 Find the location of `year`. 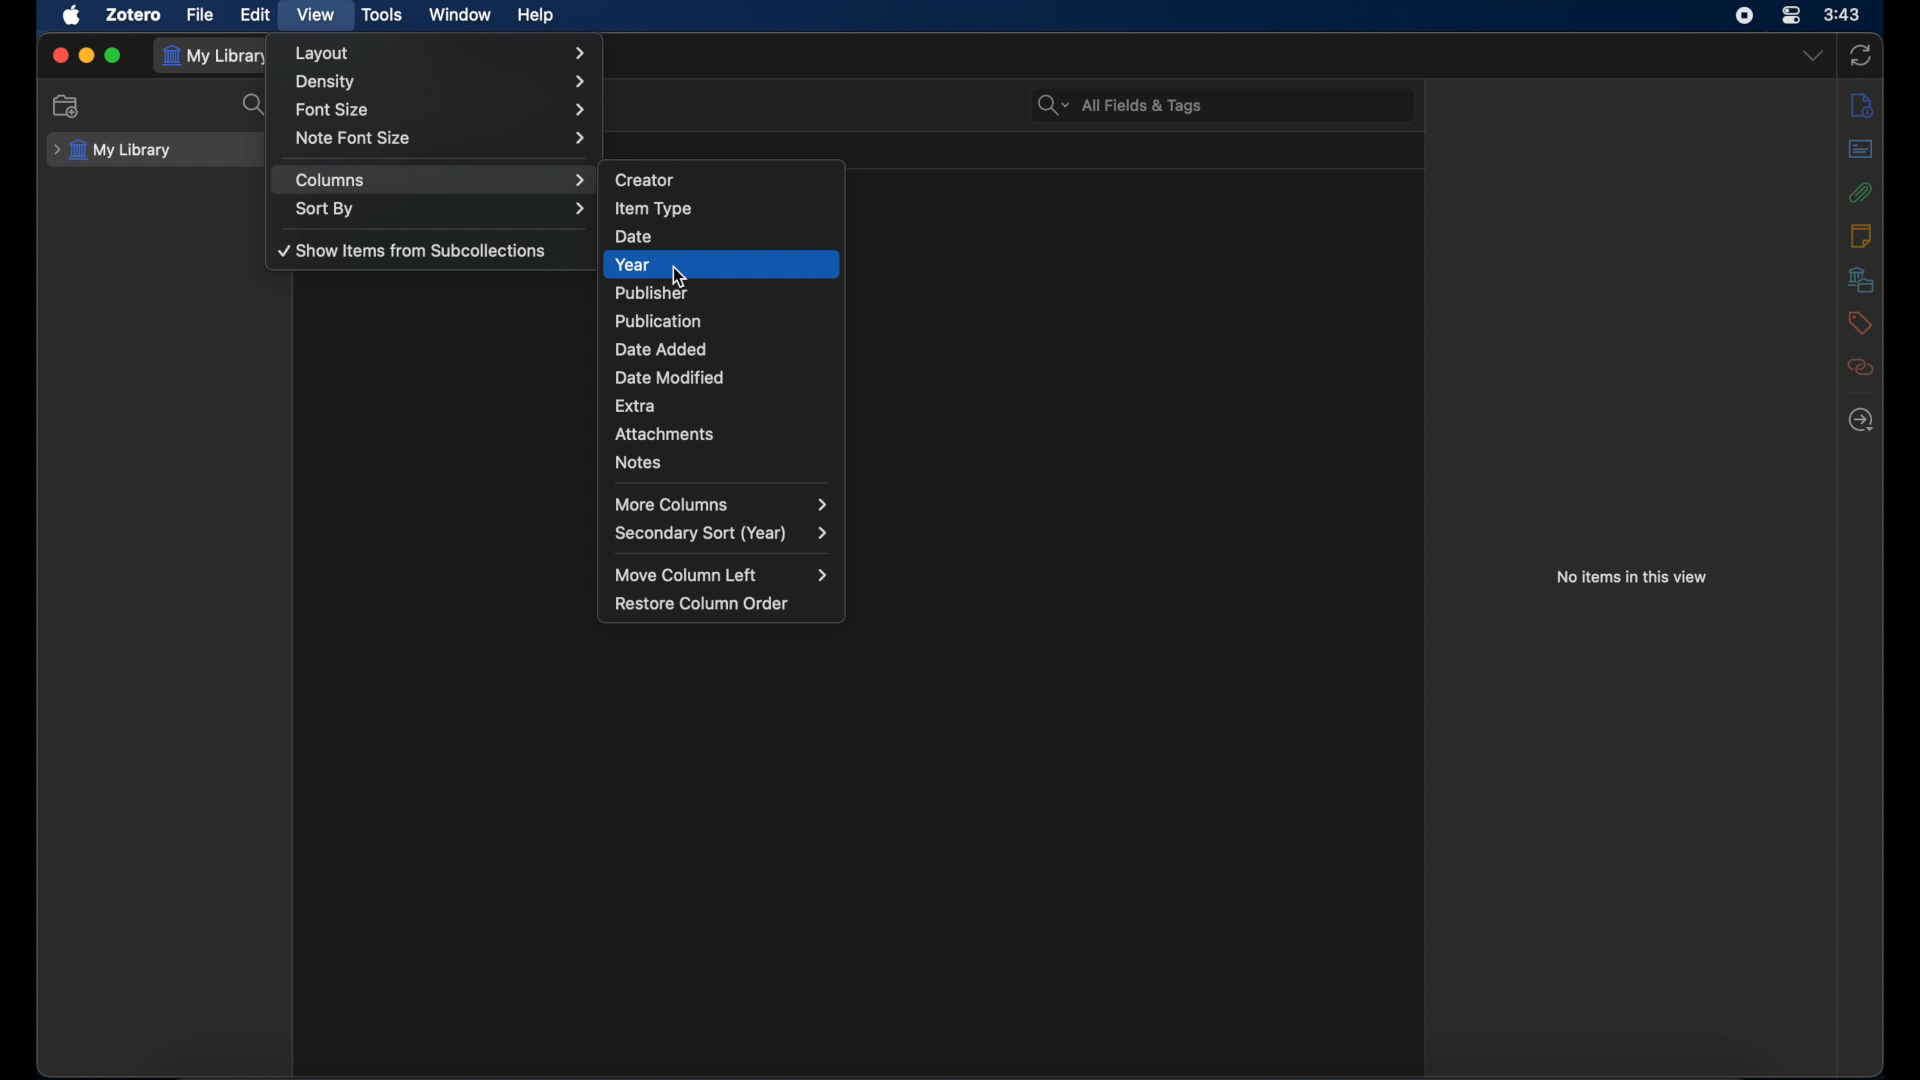

year is located at coordinates (718, 265).